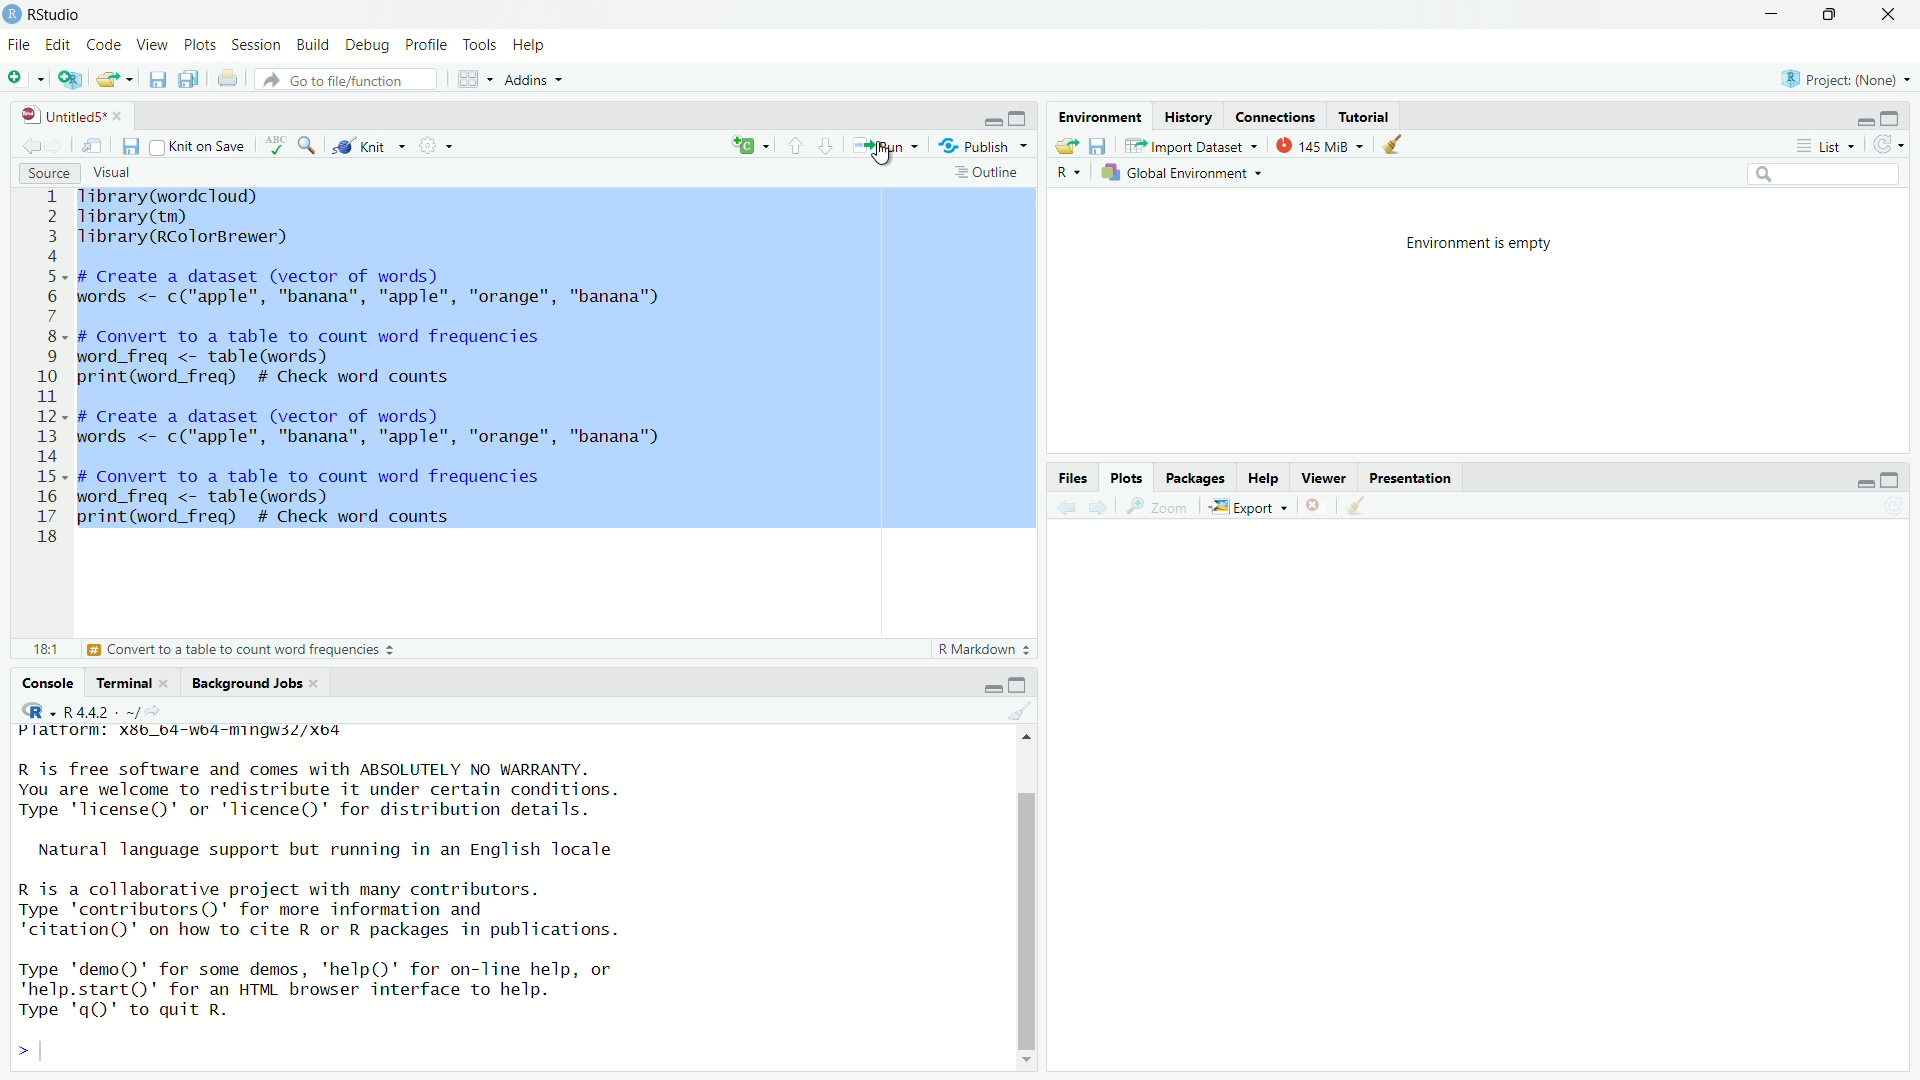 The image size is (1920, 1080). Describe the element at coordinates (1883, 19) in the screenshot. I see `Close` at that location.